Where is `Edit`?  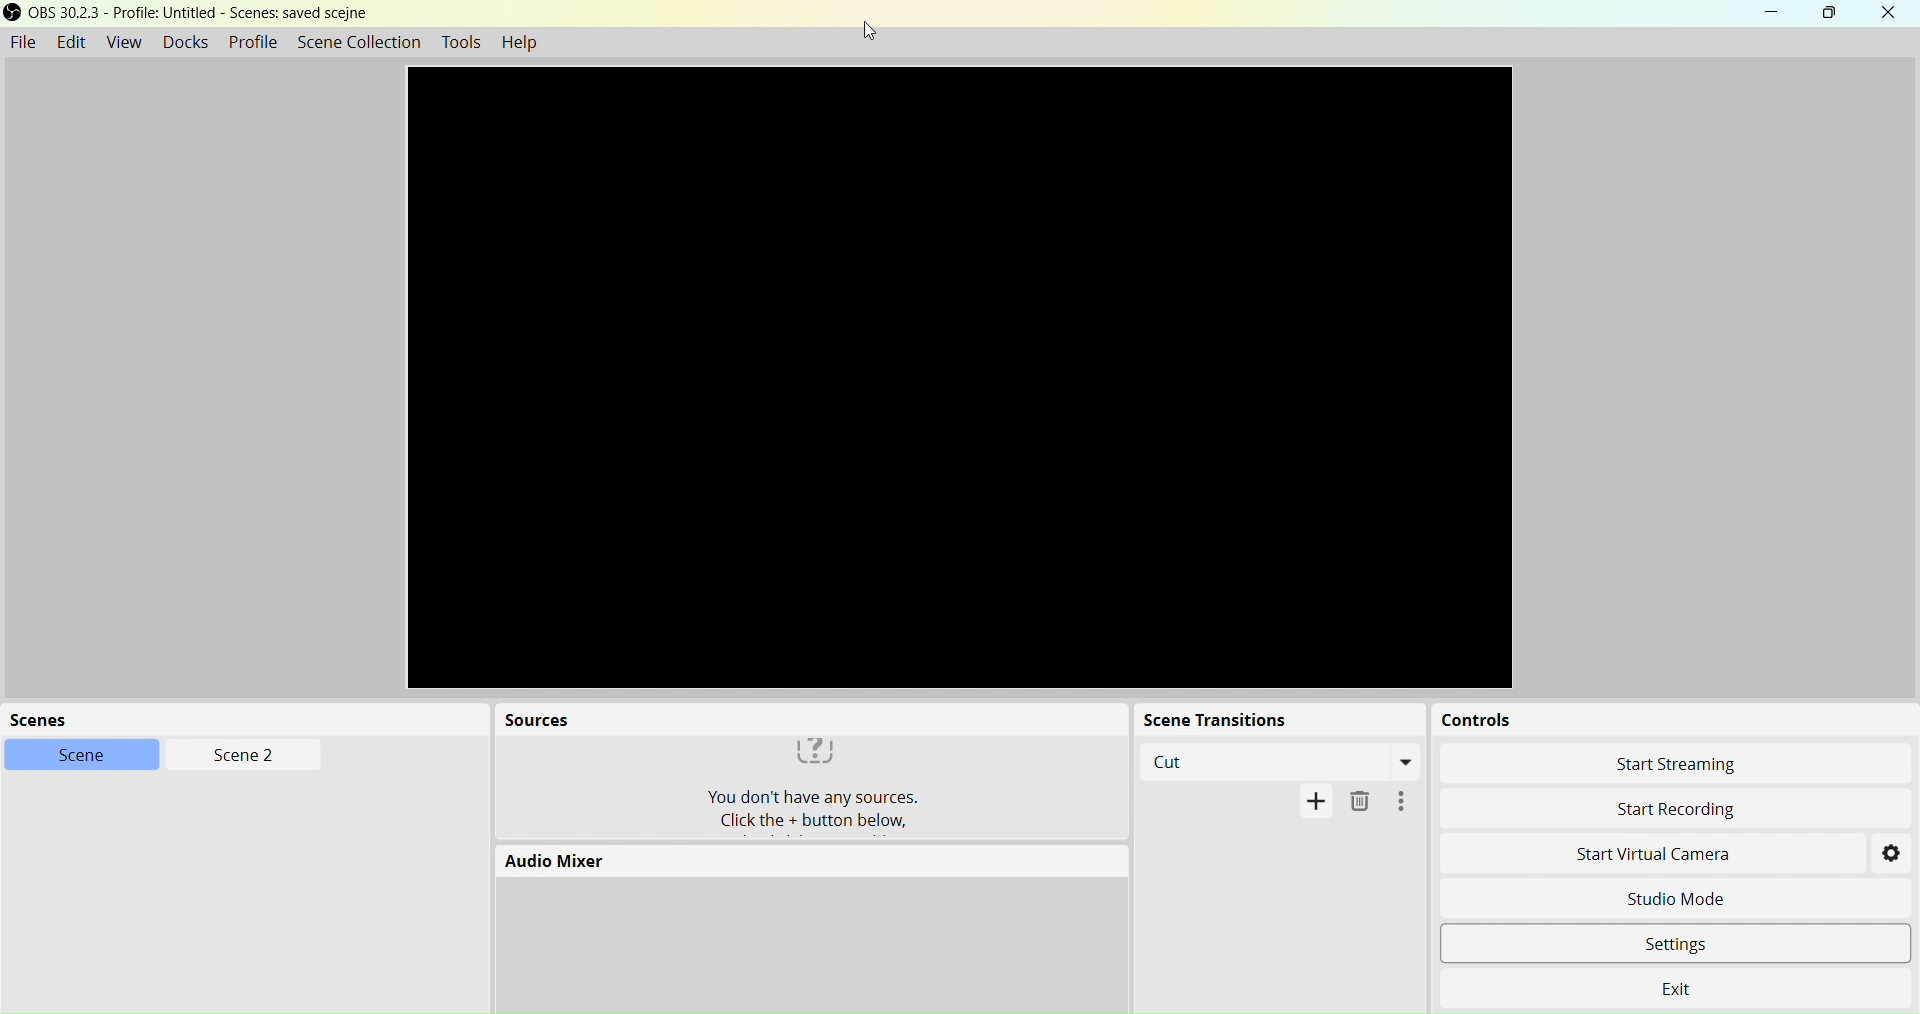
Edit is located at coordinates (72, 42).